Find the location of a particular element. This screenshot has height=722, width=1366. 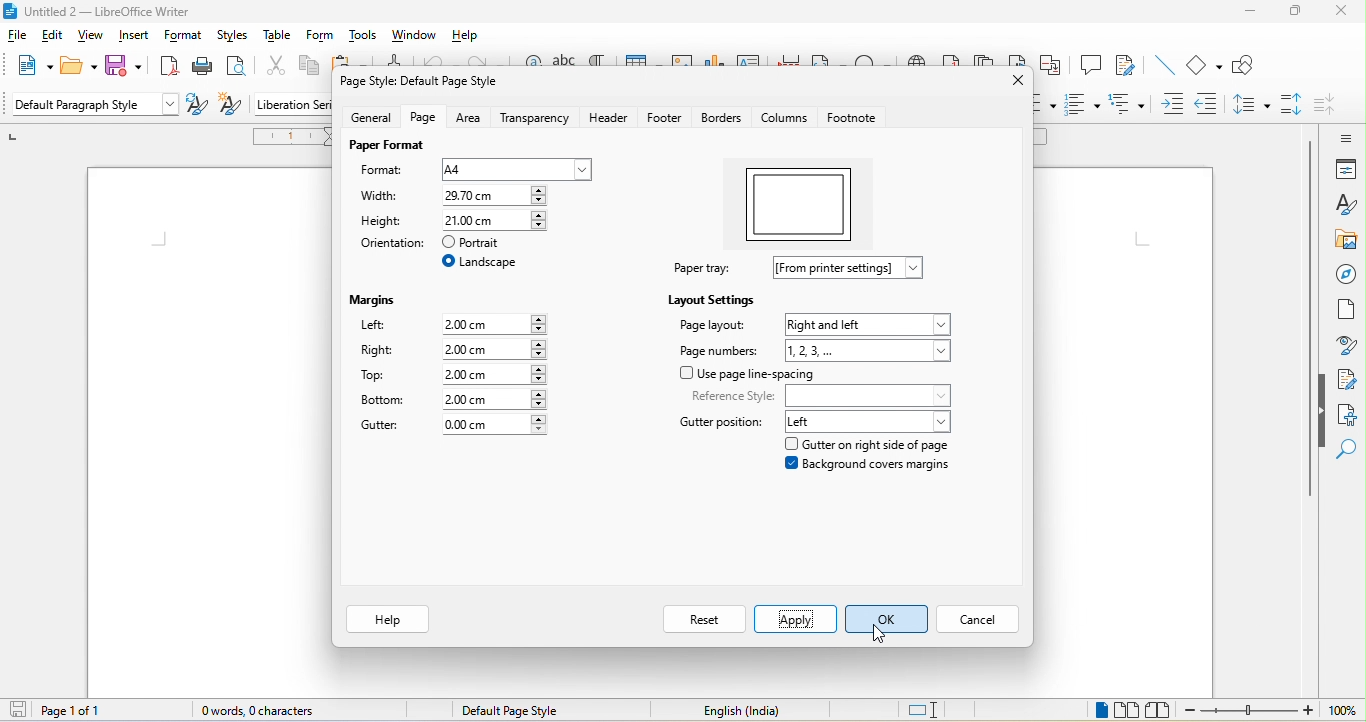

accessibility check  is located at coordinates (1349, 416).